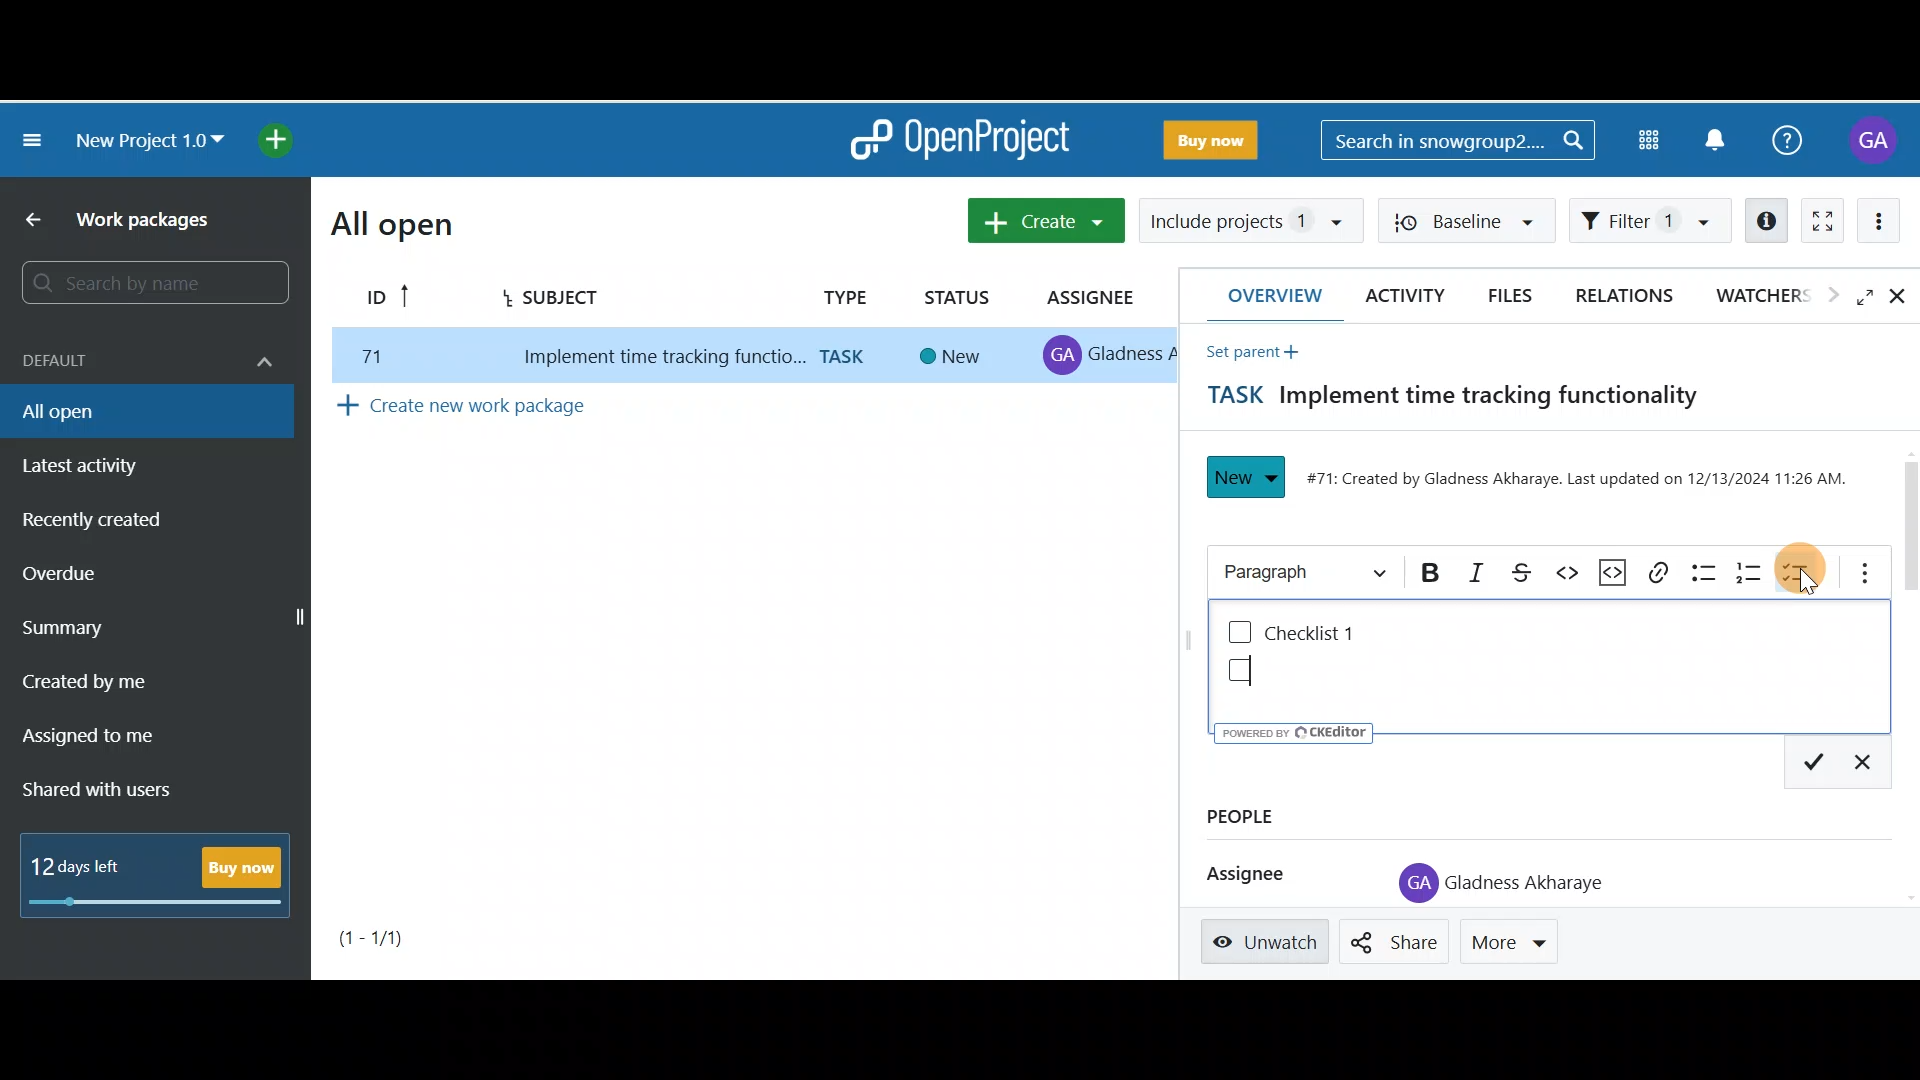 The image size is (1920, 1080). I want to click on Task title, so click(1439, 400).